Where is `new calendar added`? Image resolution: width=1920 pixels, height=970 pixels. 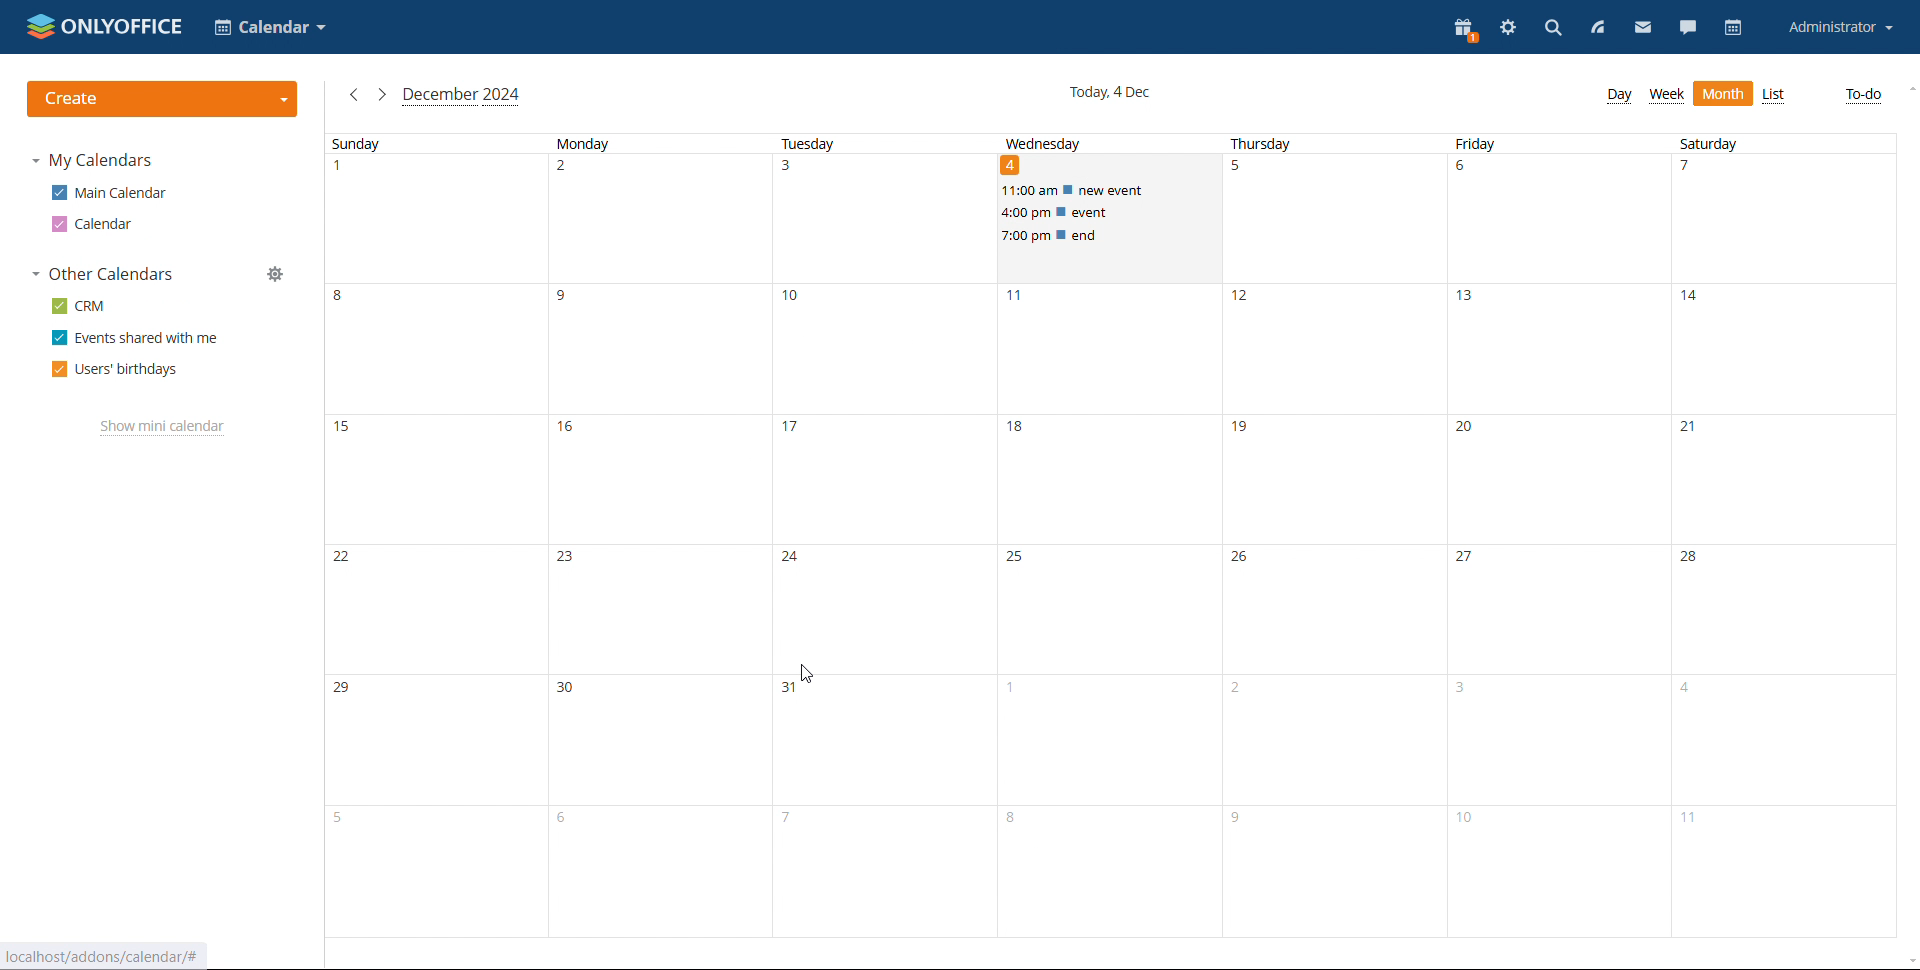 new calendar added is located at coordinates (89, 224).